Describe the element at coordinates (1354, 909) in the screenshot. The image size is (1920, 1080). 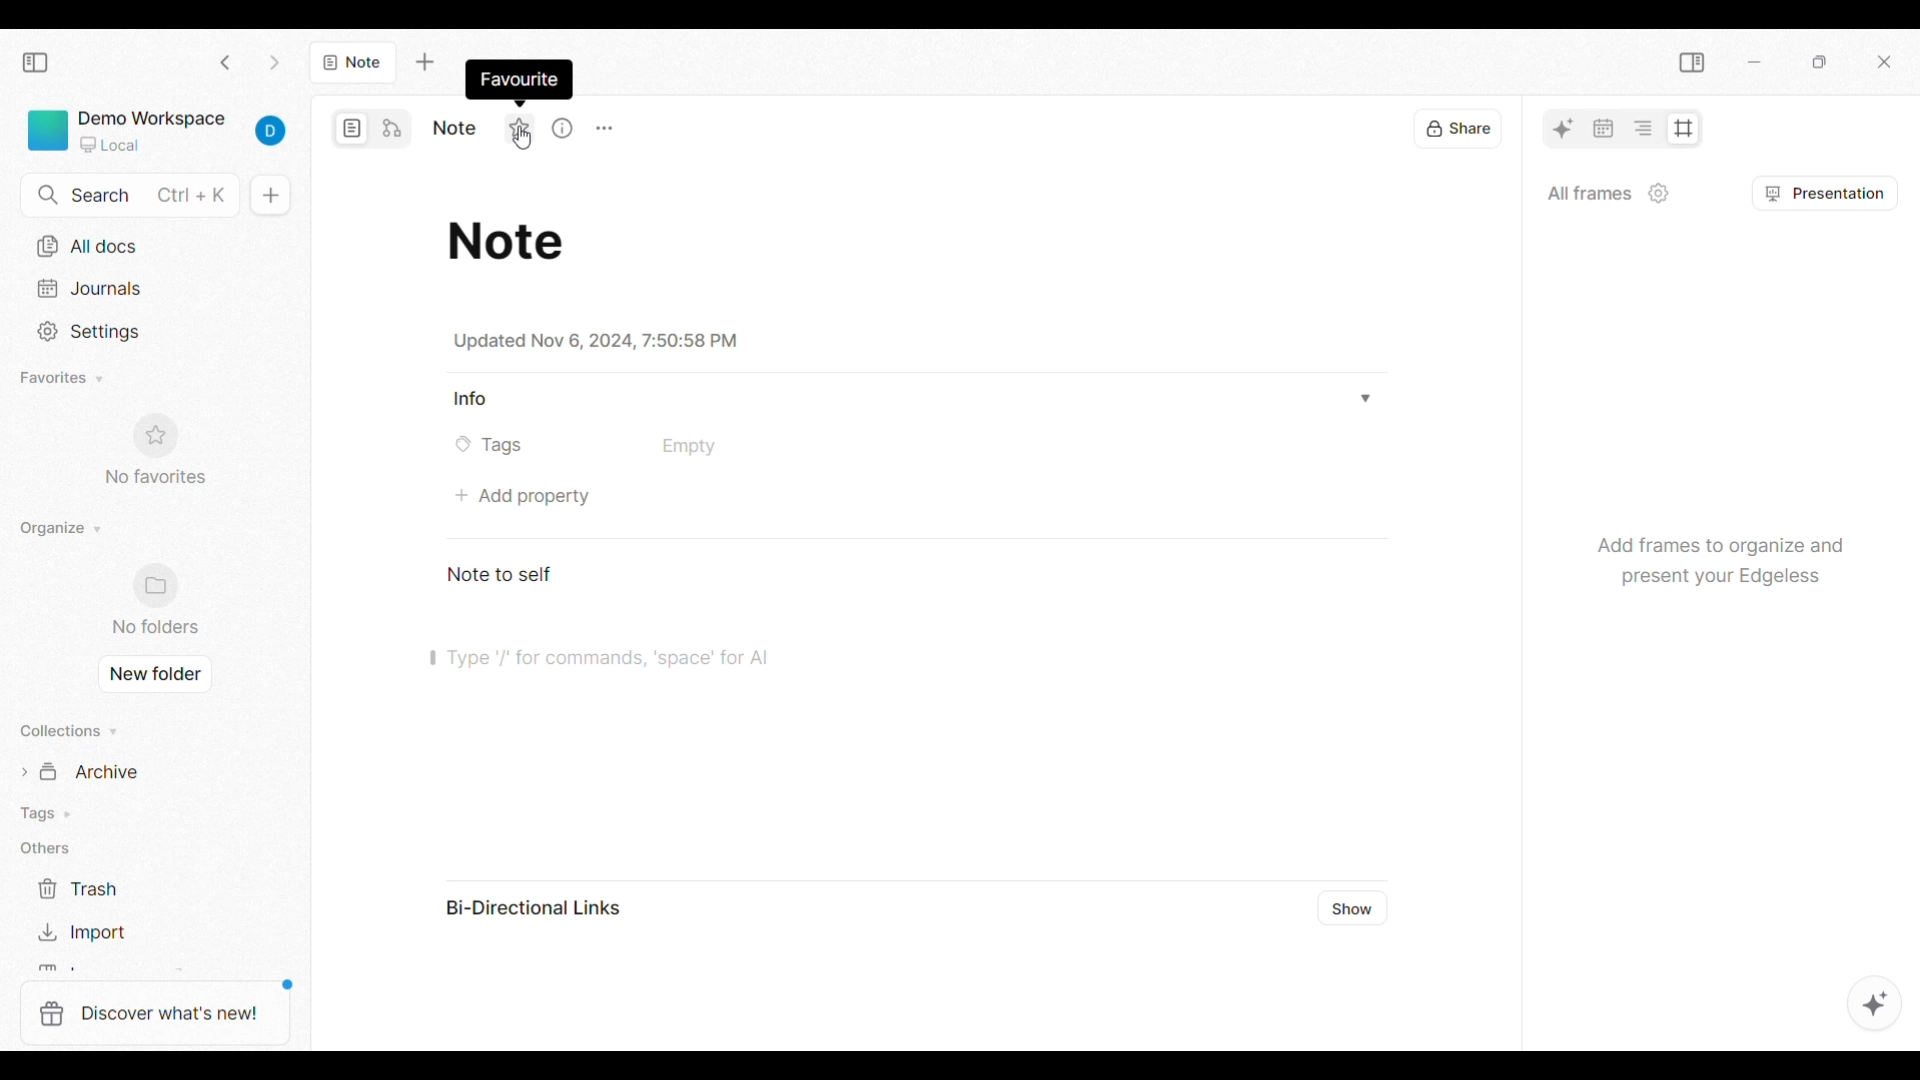
I see `Show/Hide links` at that location.